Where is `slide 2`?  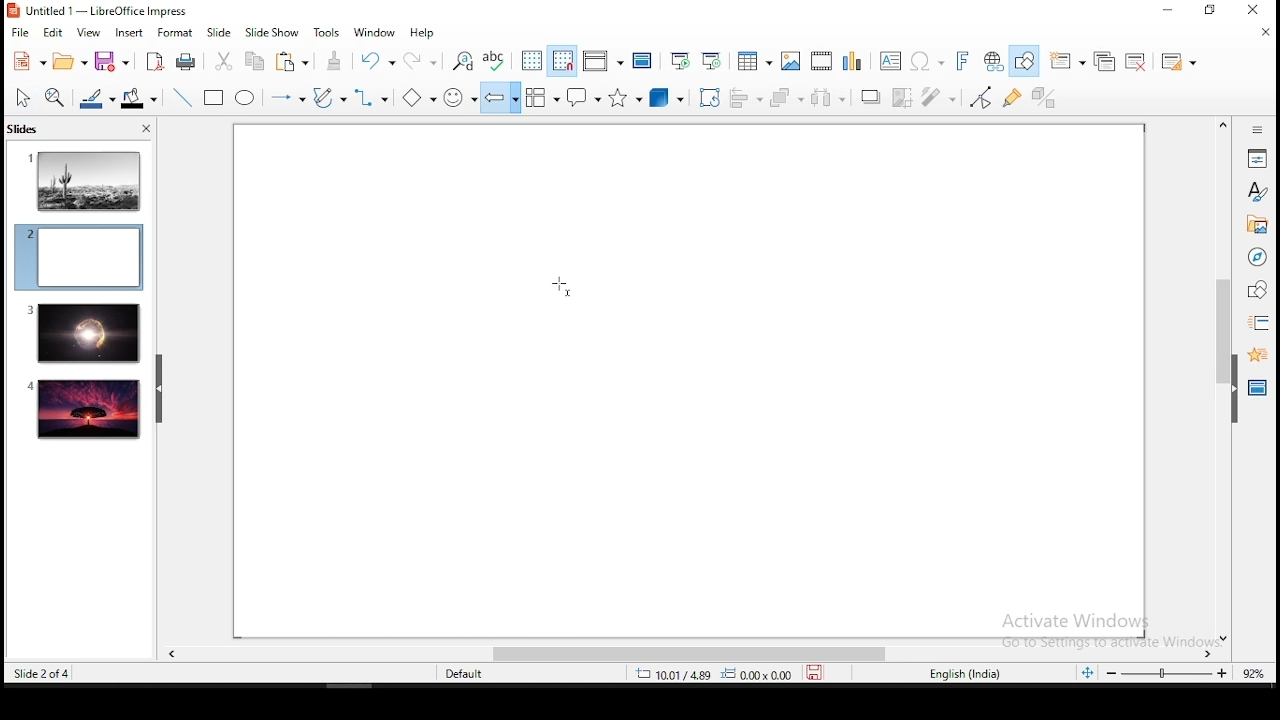
slide 2 is located at coordinates (78, 257).